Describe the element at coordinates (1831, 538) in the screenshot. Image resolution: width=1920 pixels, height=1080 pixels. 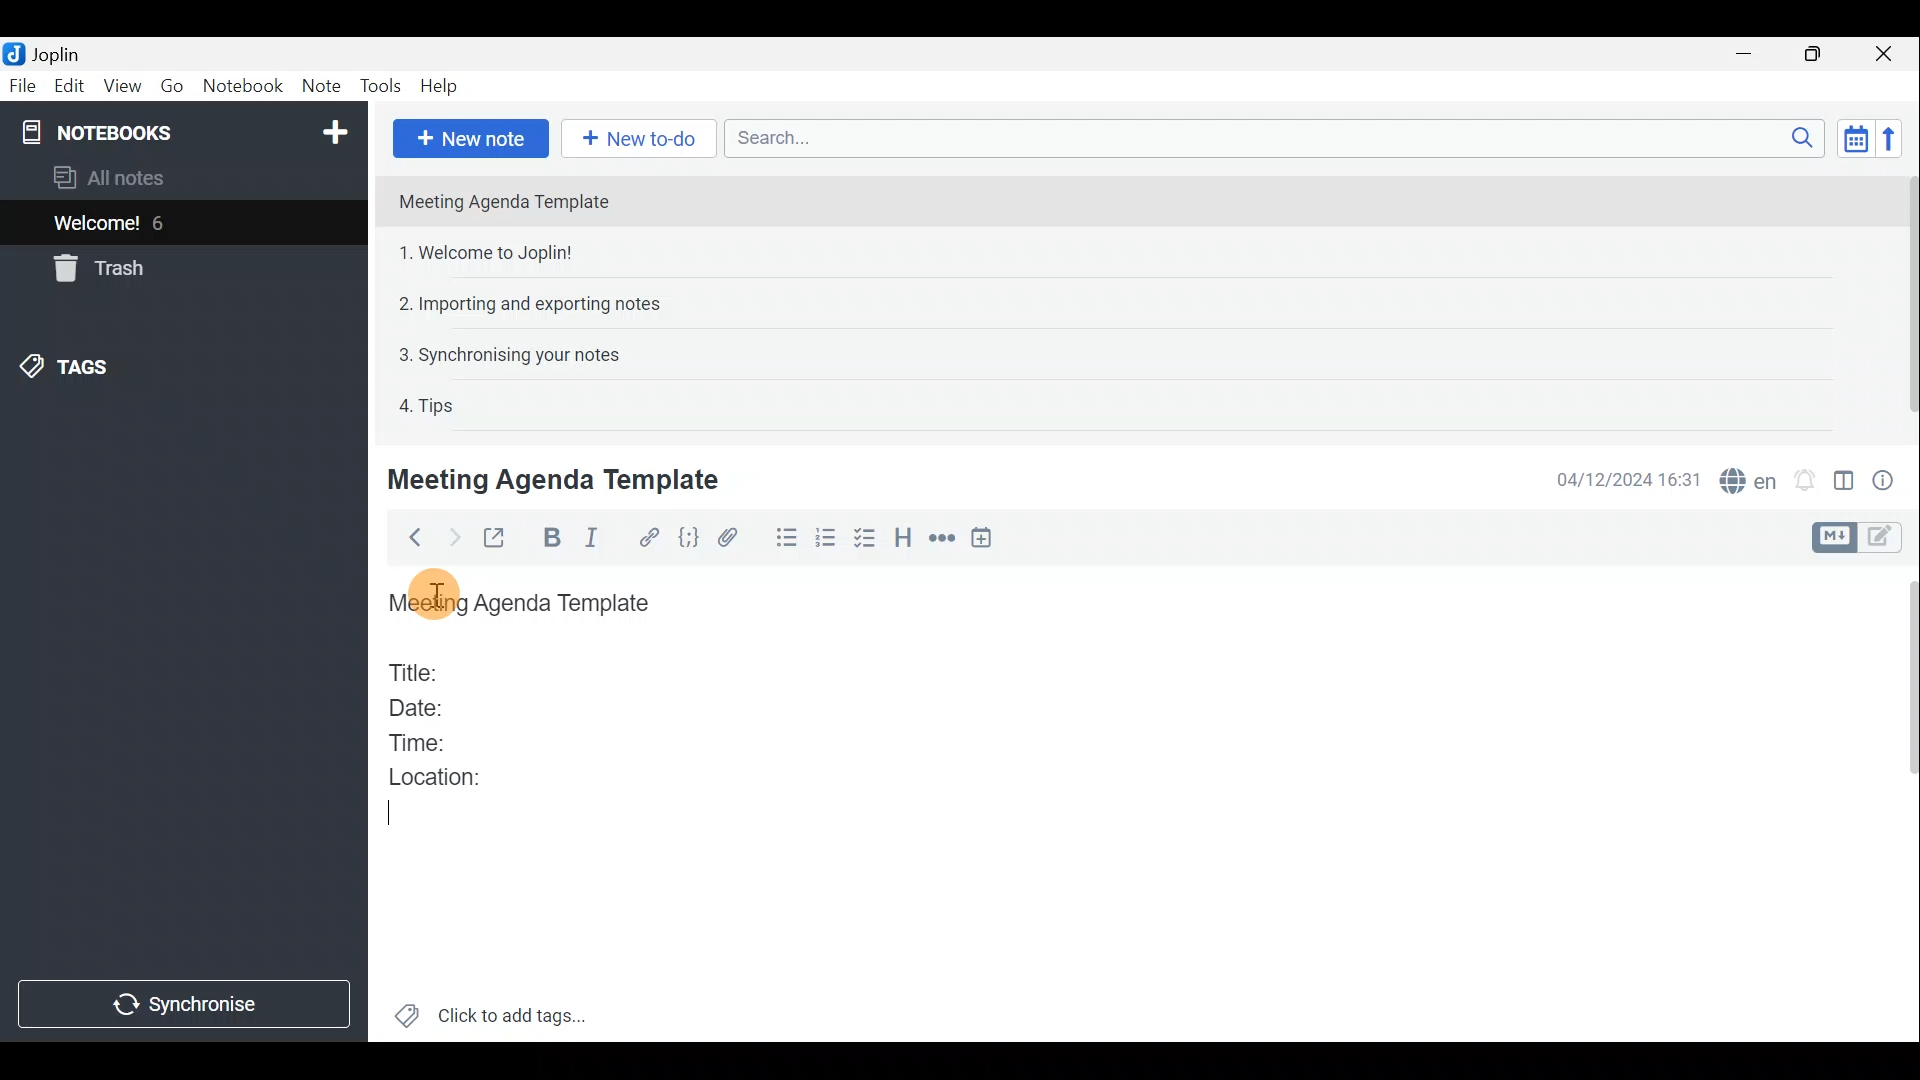
I see `Toggle editors` at that location.